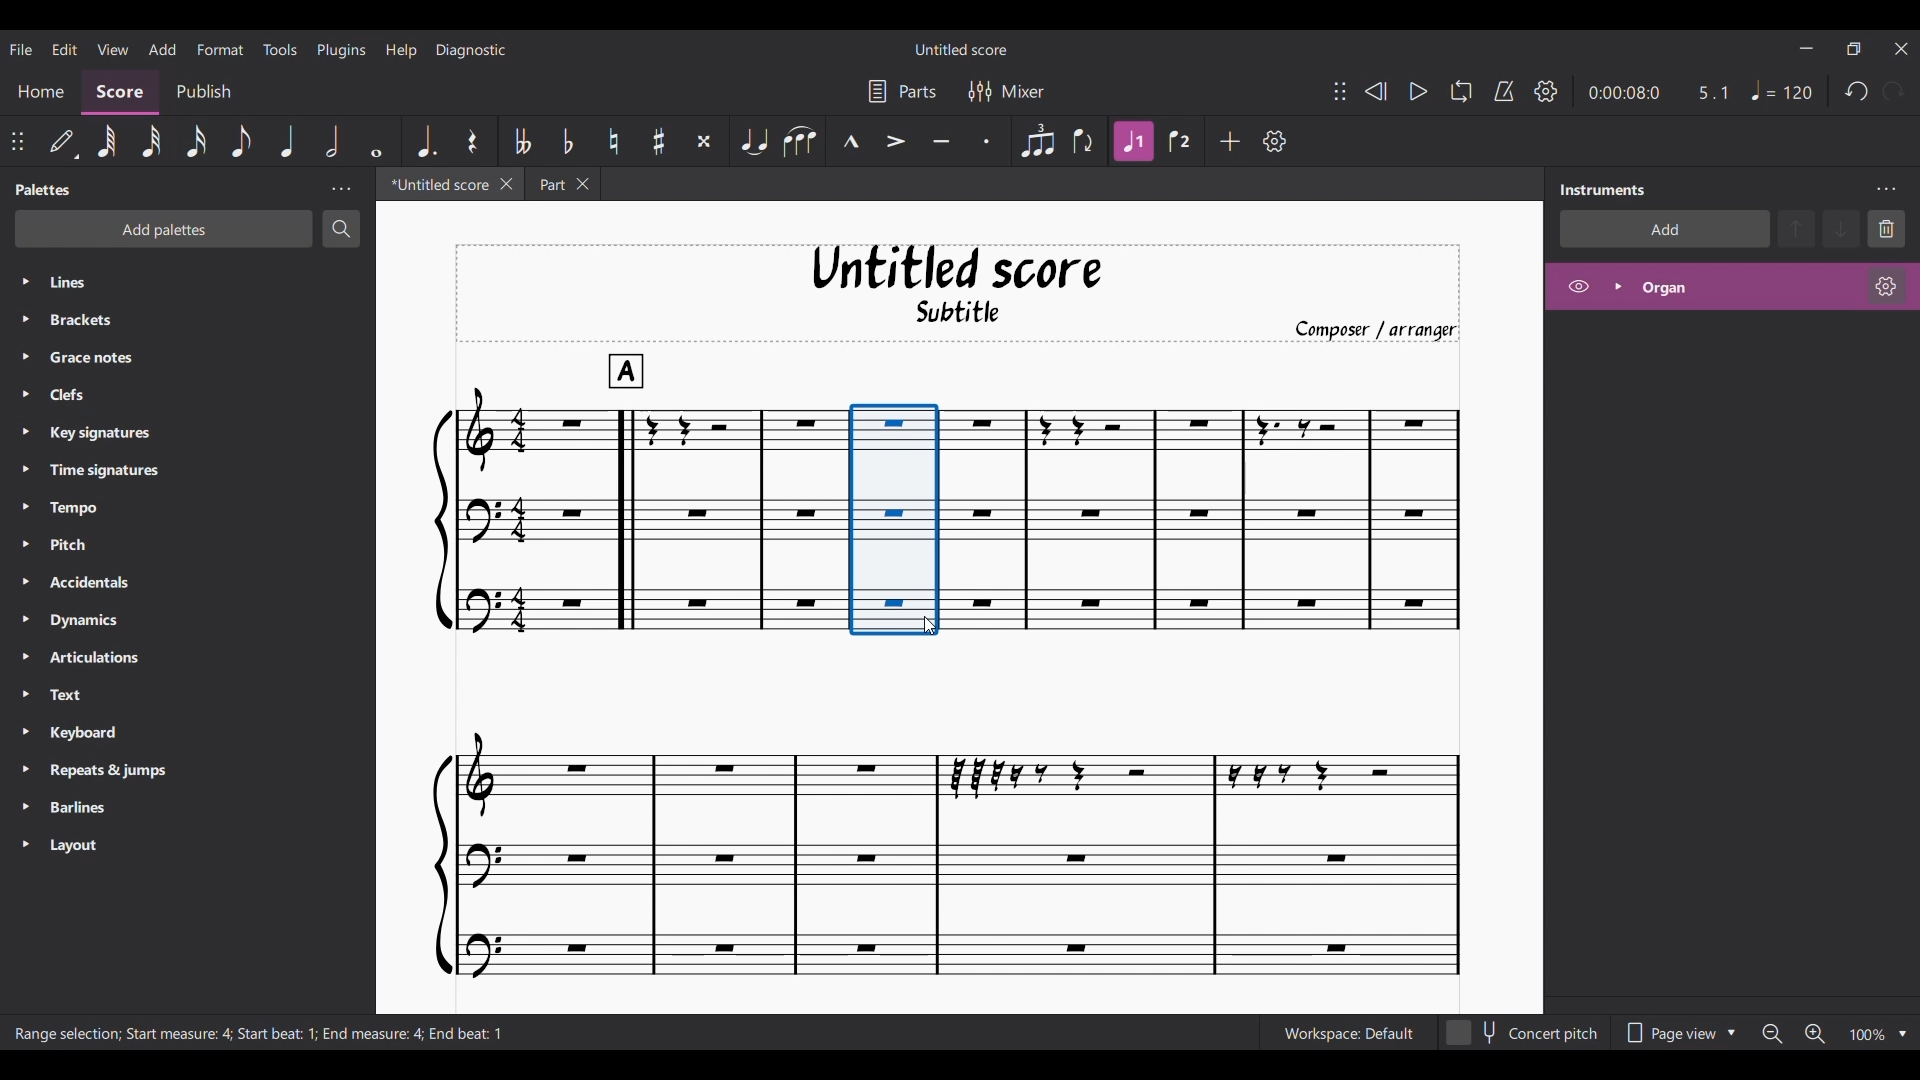 Image resolution: width=1920 pixels, height=1080 pixels. I want to click on 64th note, so click(107, 142).